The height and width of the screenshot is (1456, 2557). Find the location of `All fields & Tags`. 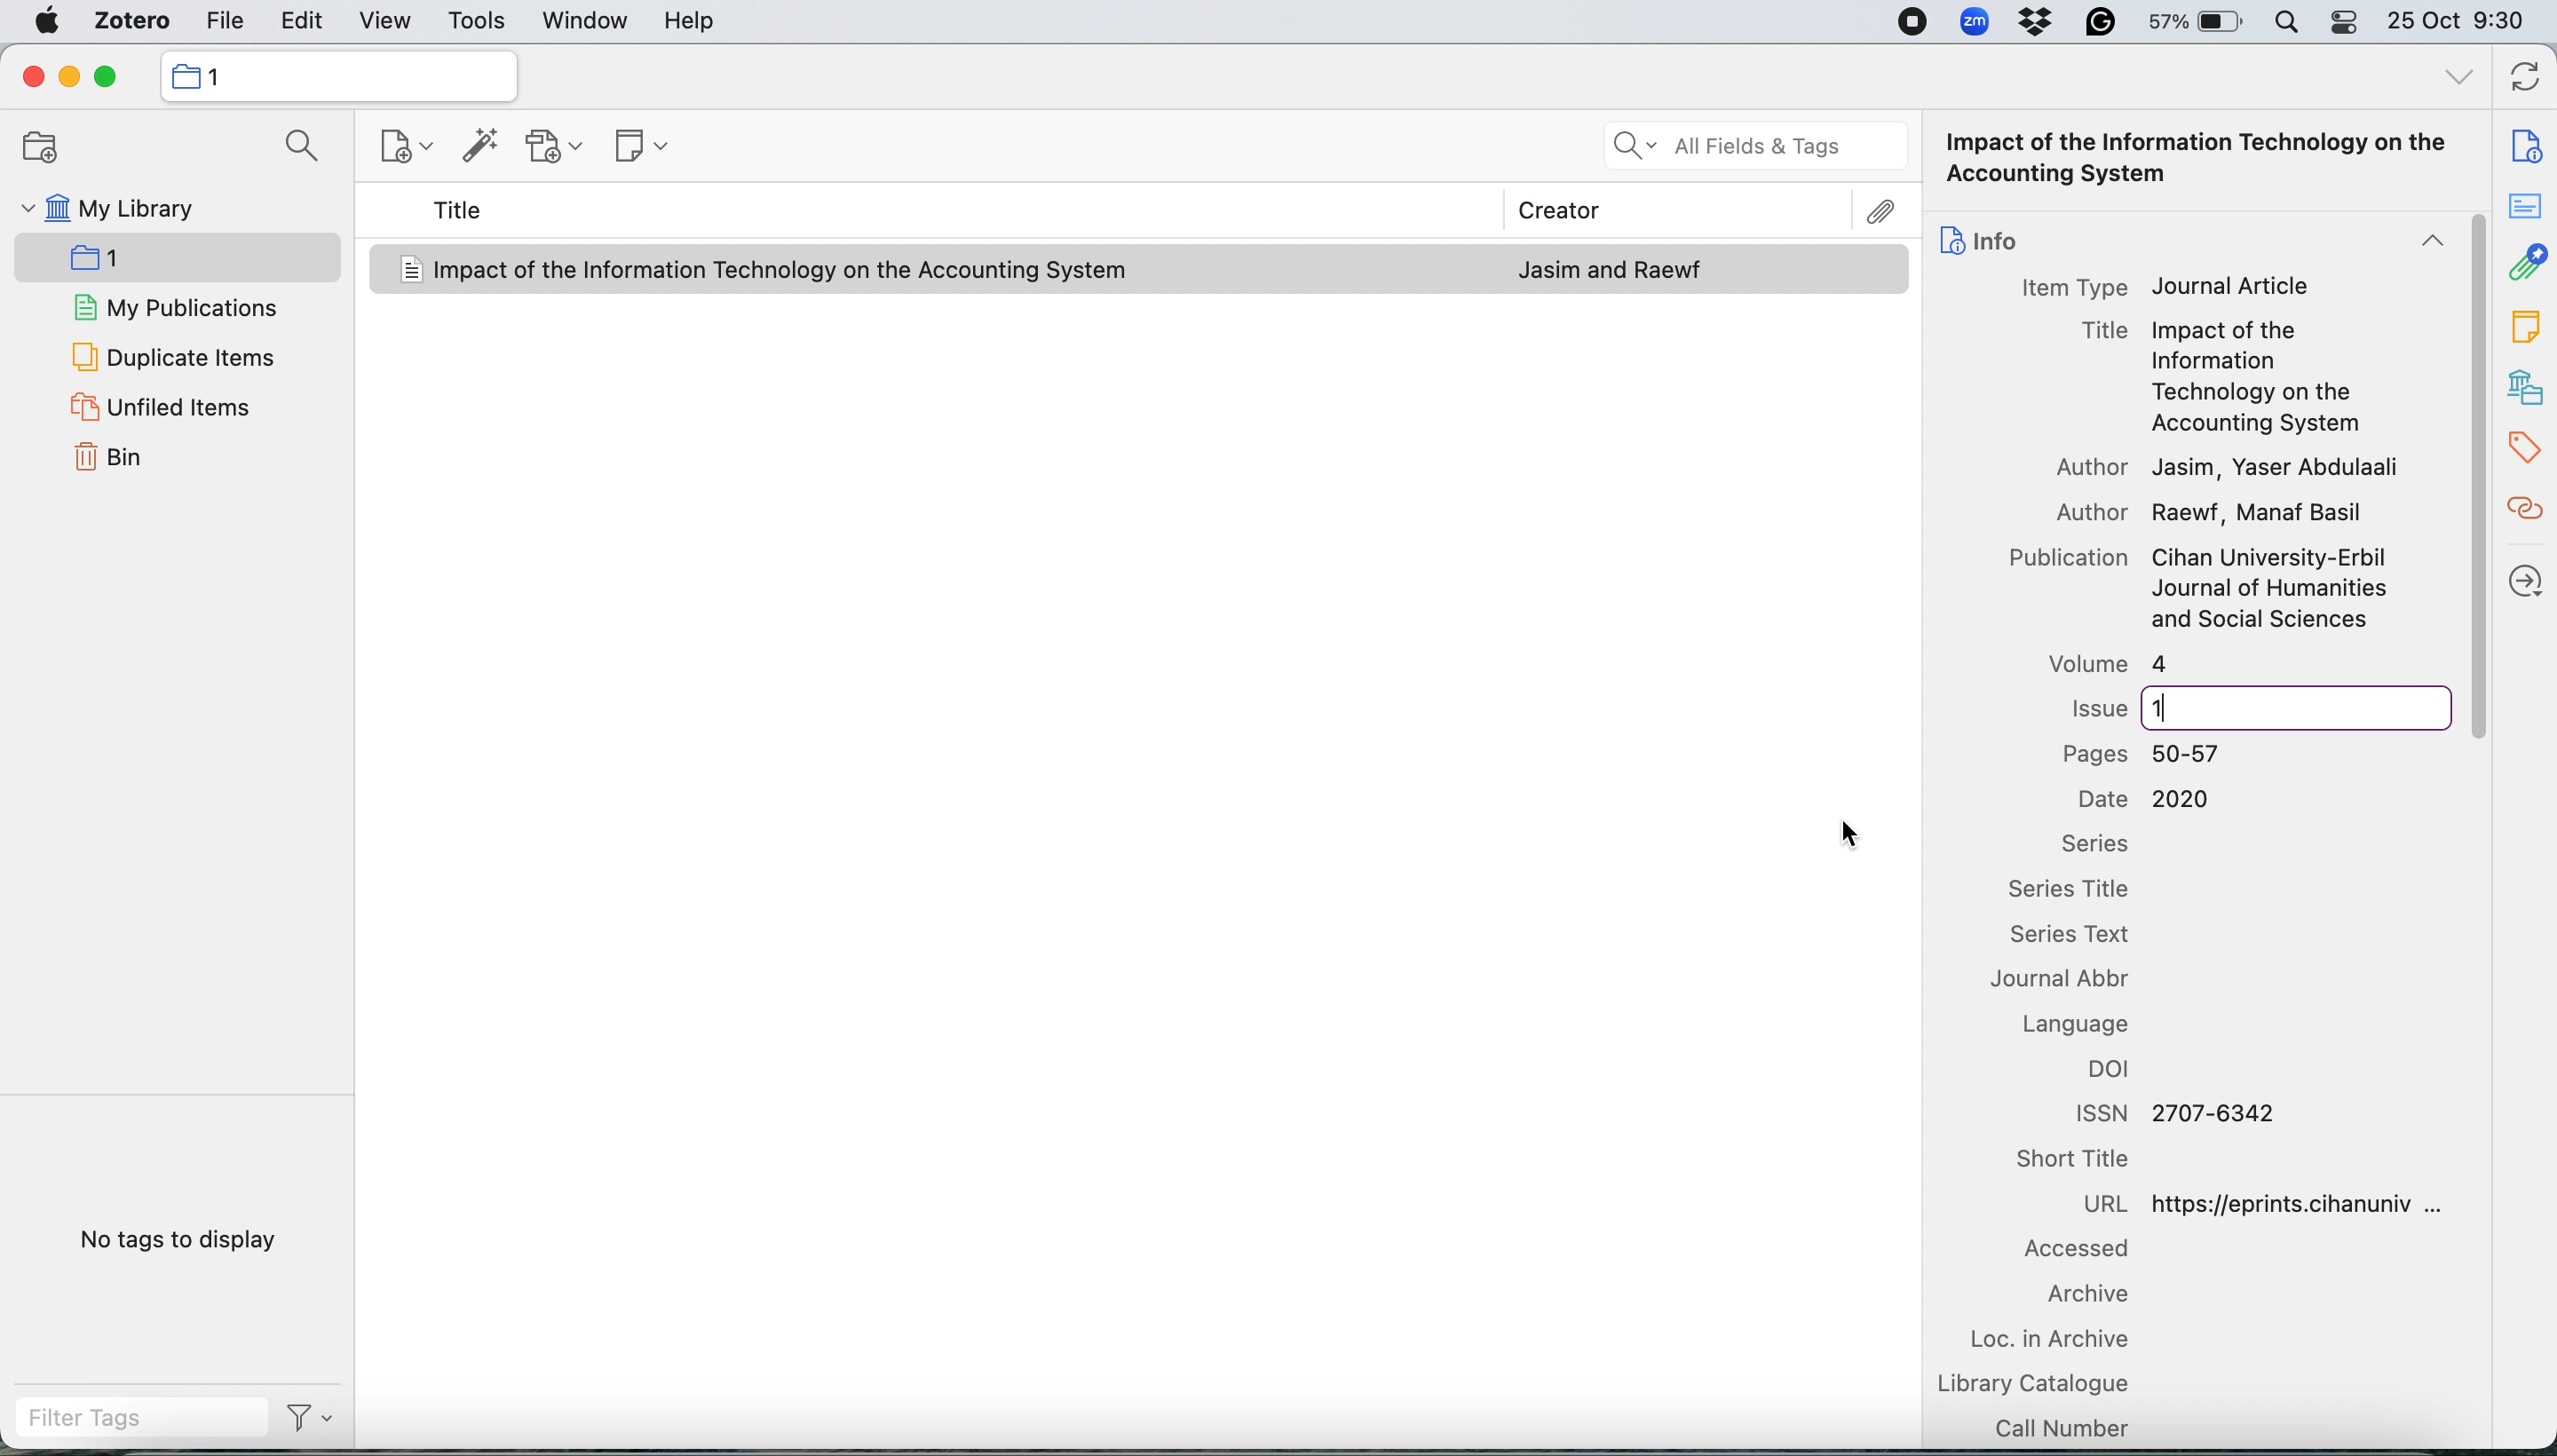

All fields & Tags is located at coordinates (1753, 147).